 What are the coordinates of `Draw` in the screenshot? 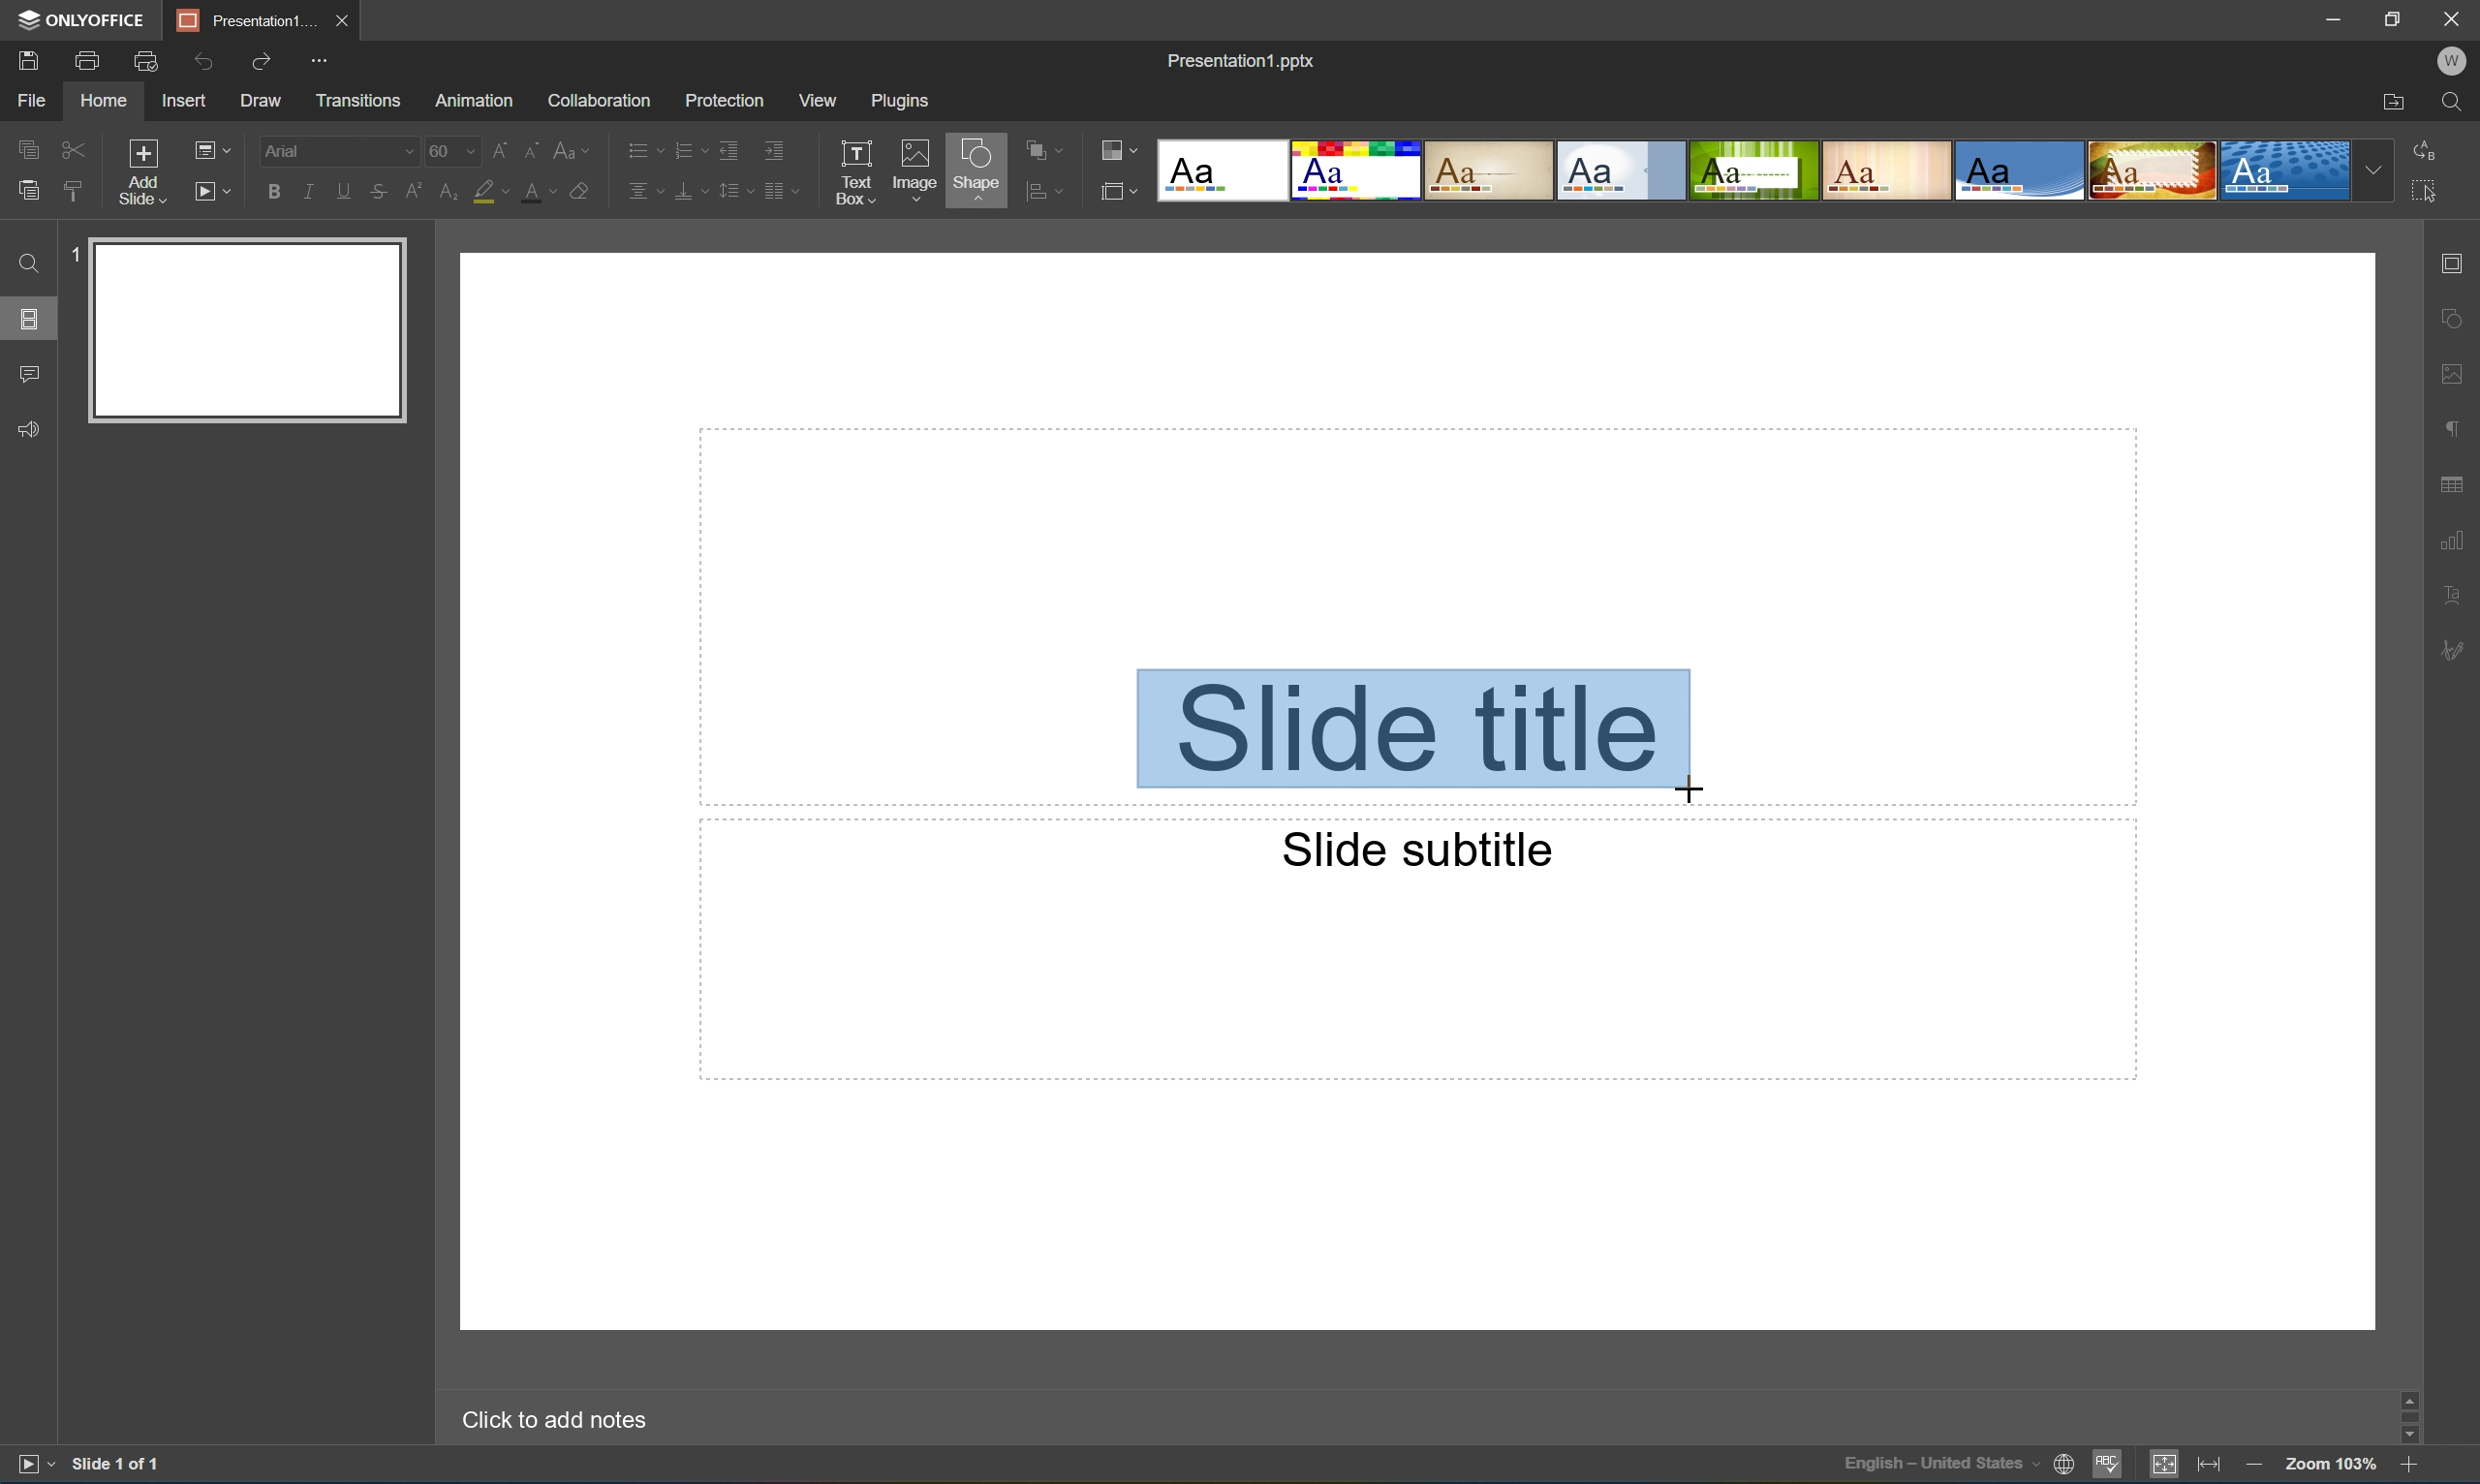 It's located at (264, 102).